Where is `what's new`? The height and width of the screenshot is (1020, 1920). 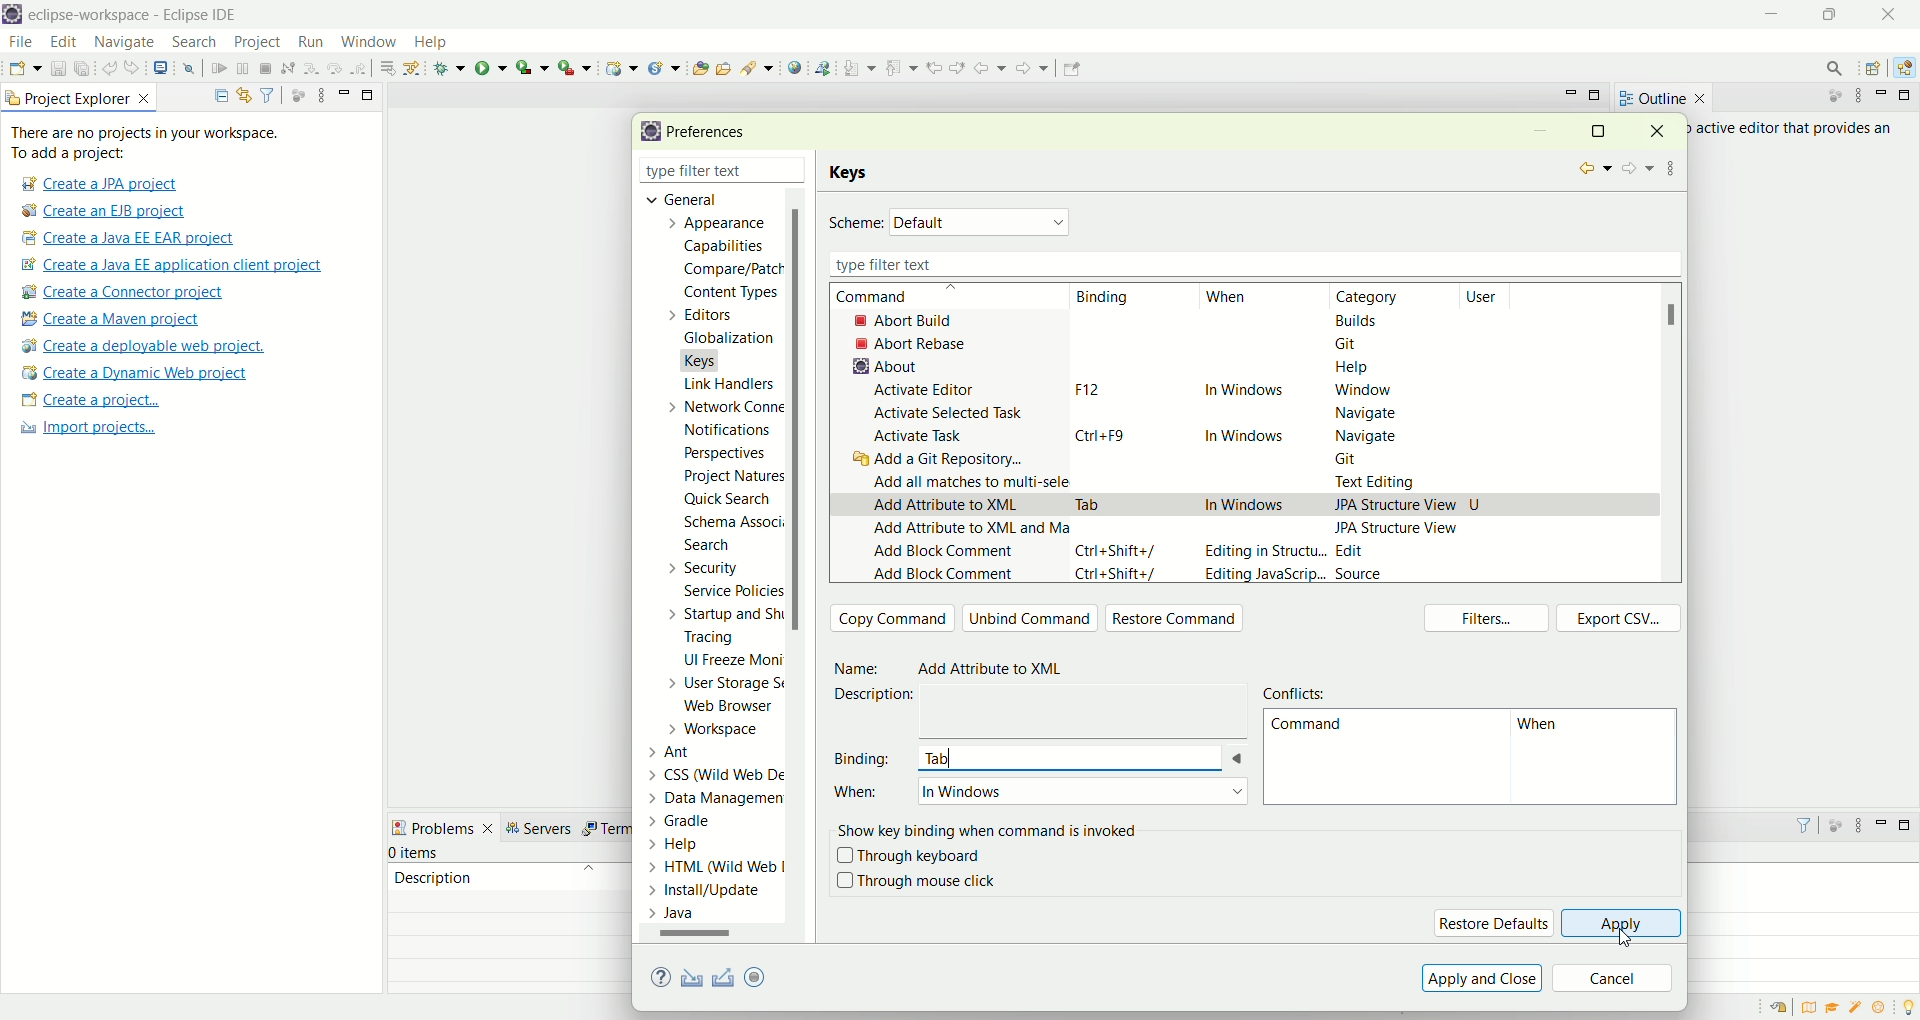 what's new is located at coordinates (1885, 1008).